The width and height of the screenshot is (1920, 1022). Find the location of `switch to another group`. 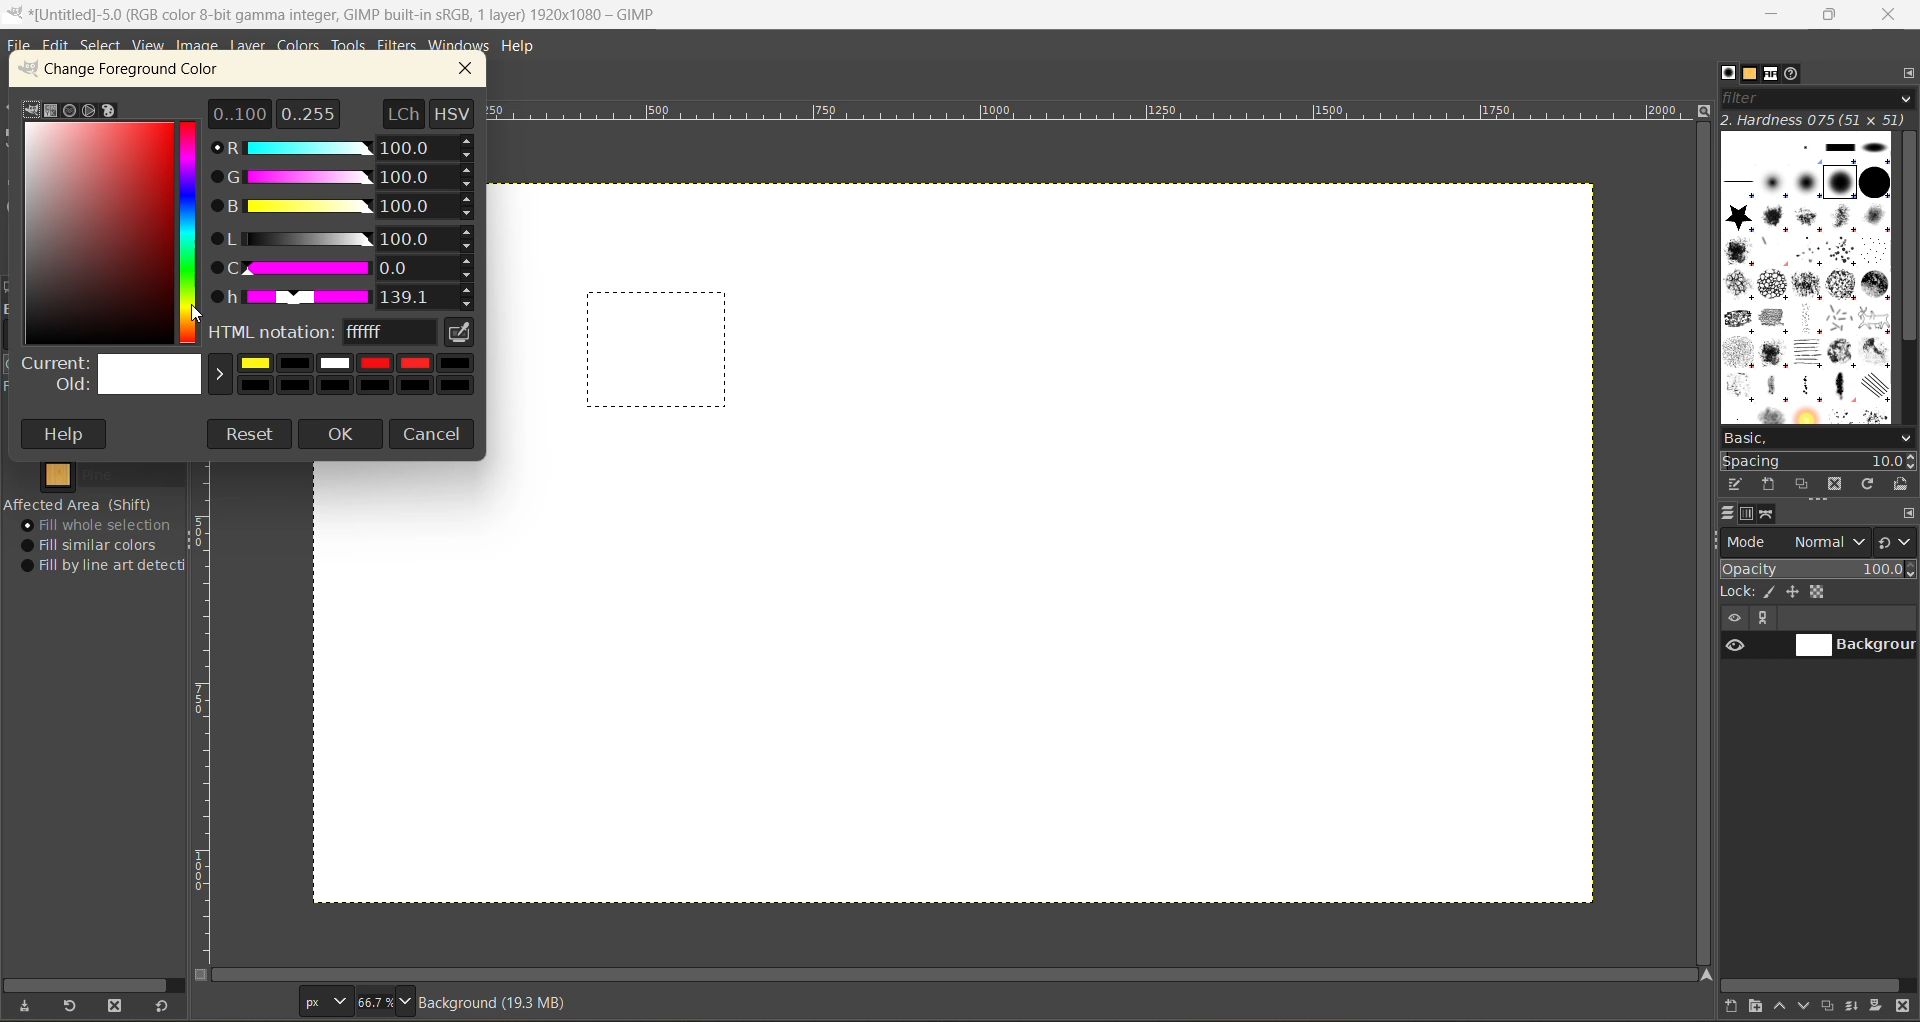

switch to another group is located at coordinates (1897, 541).